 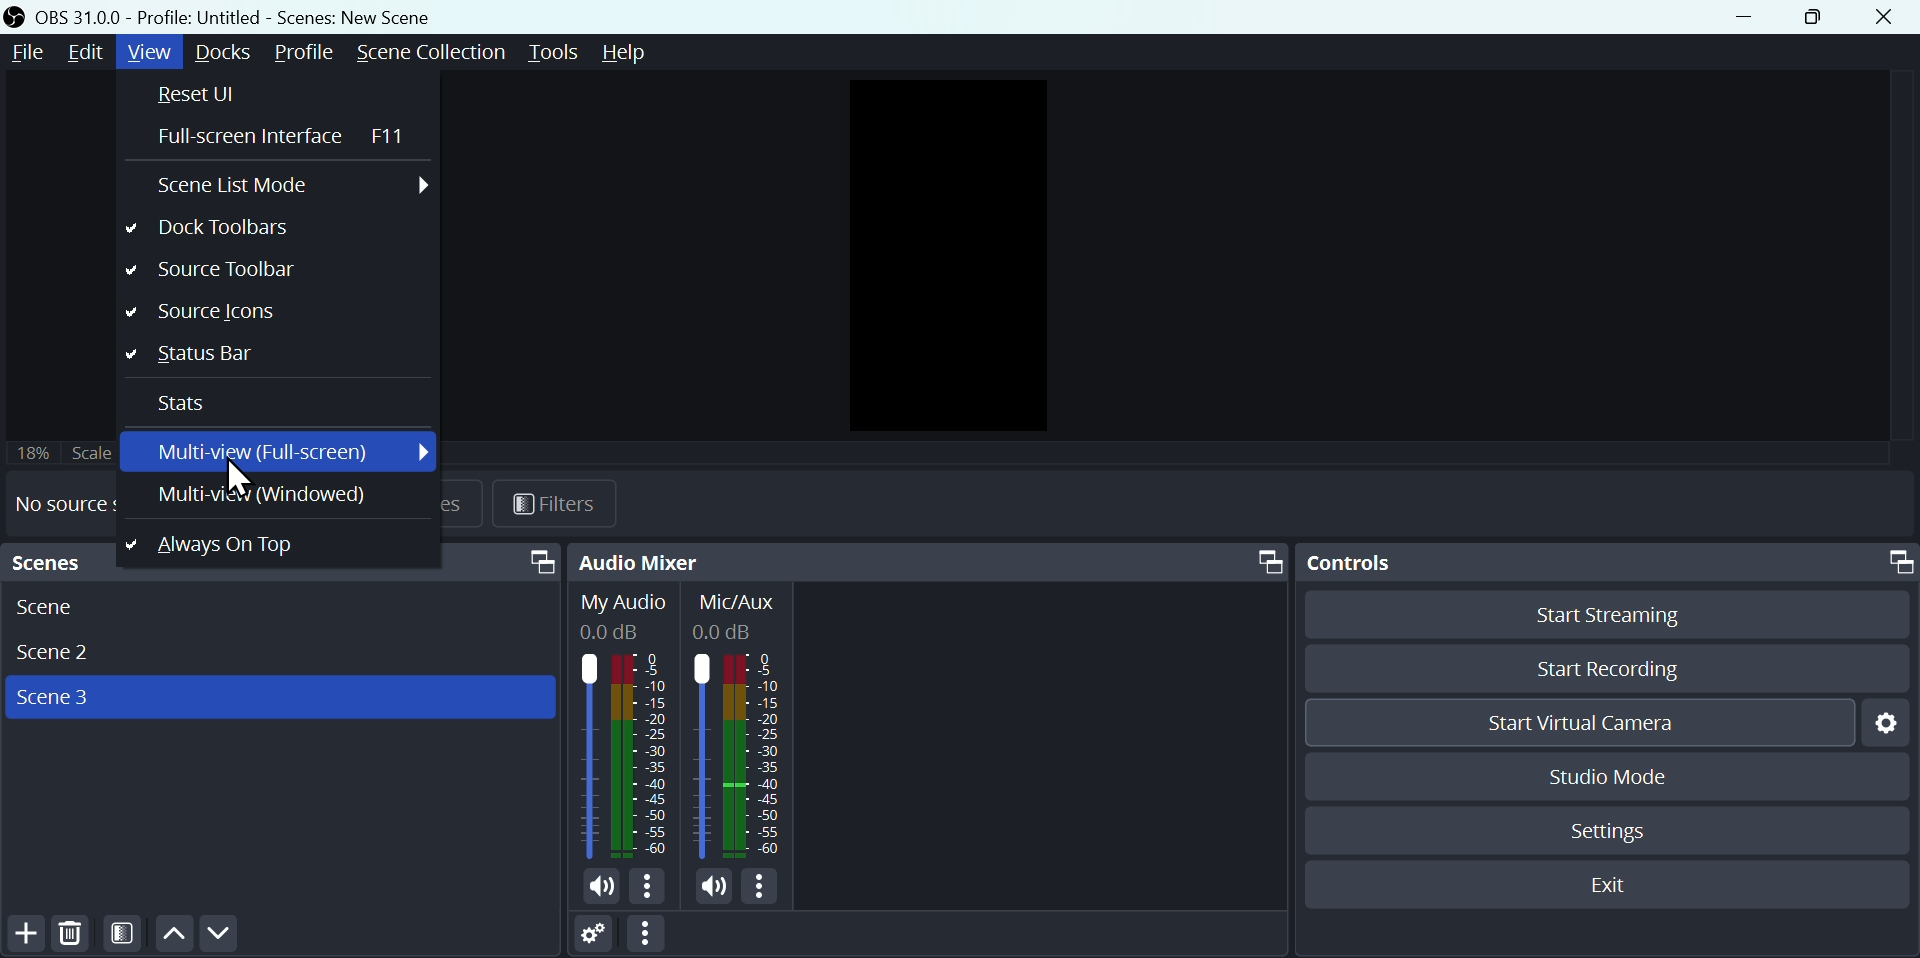 I want to click on Tools, so click(x=553, y=51).